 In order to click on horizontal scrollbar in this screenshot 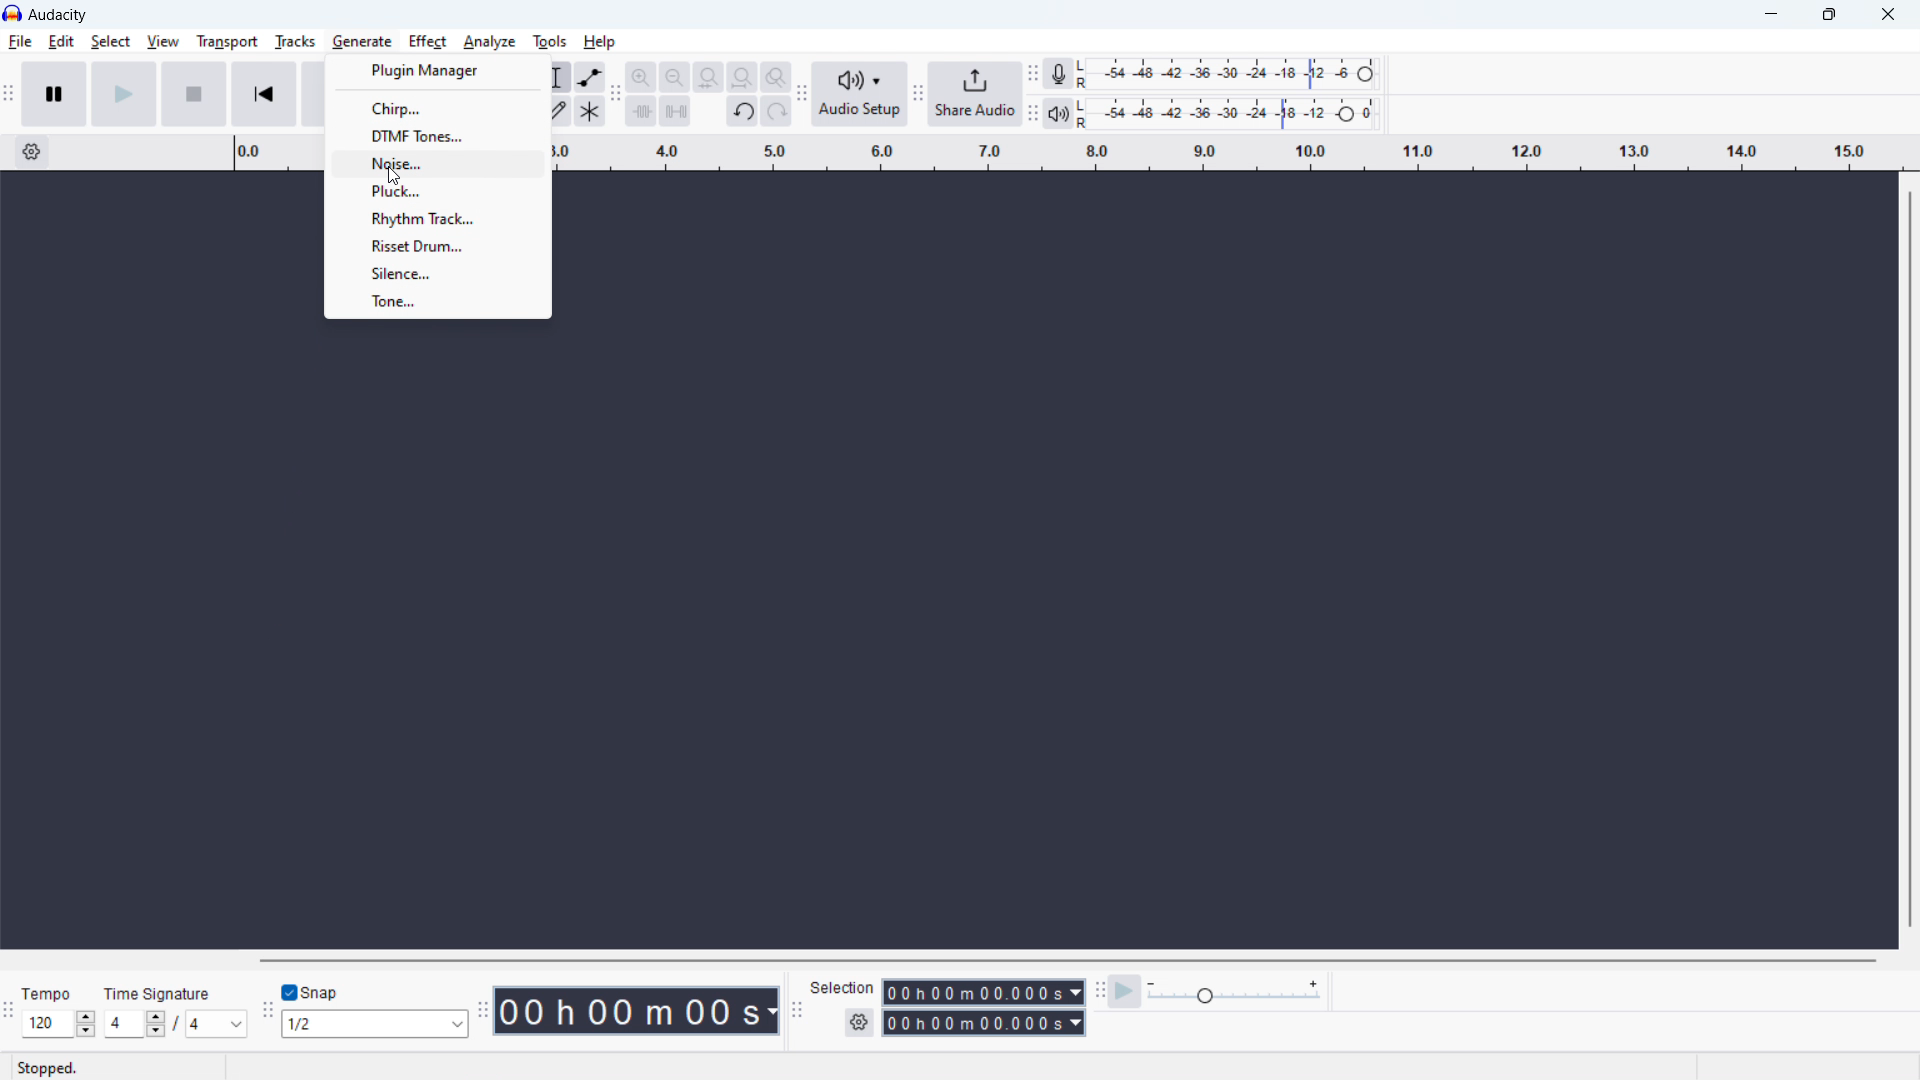, I will do `click(1064, 960)`.